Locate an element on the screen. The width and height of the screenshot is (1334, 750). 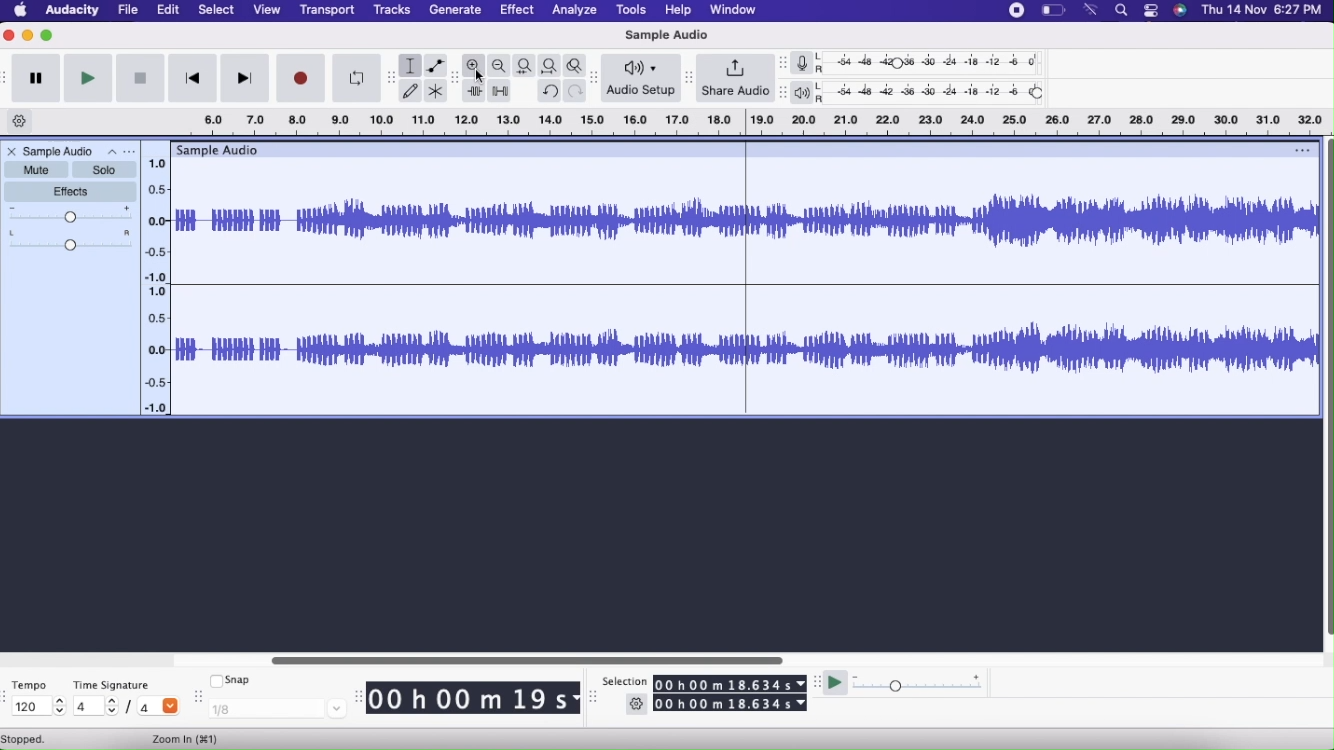
wifi is located at coordinates (1092, 11).